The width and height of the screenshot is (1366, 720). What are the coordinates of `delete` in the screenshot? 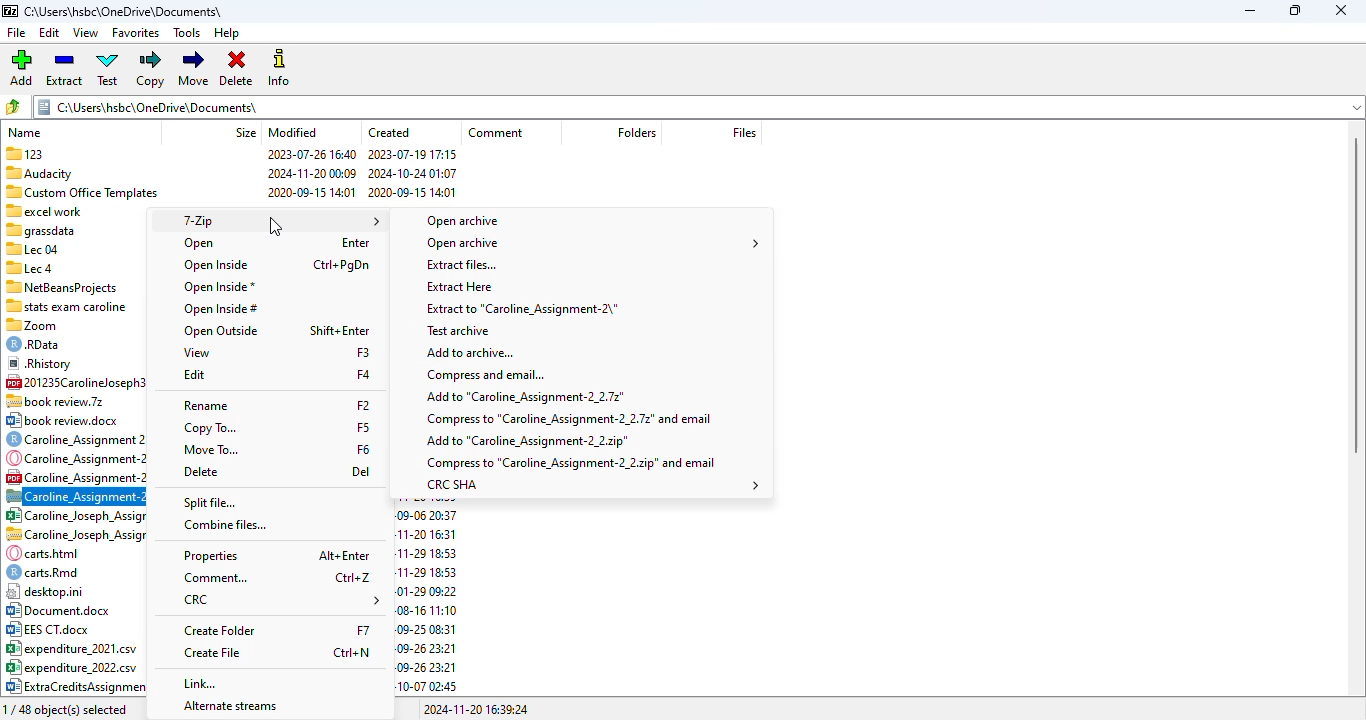 It's located at (201, 472).